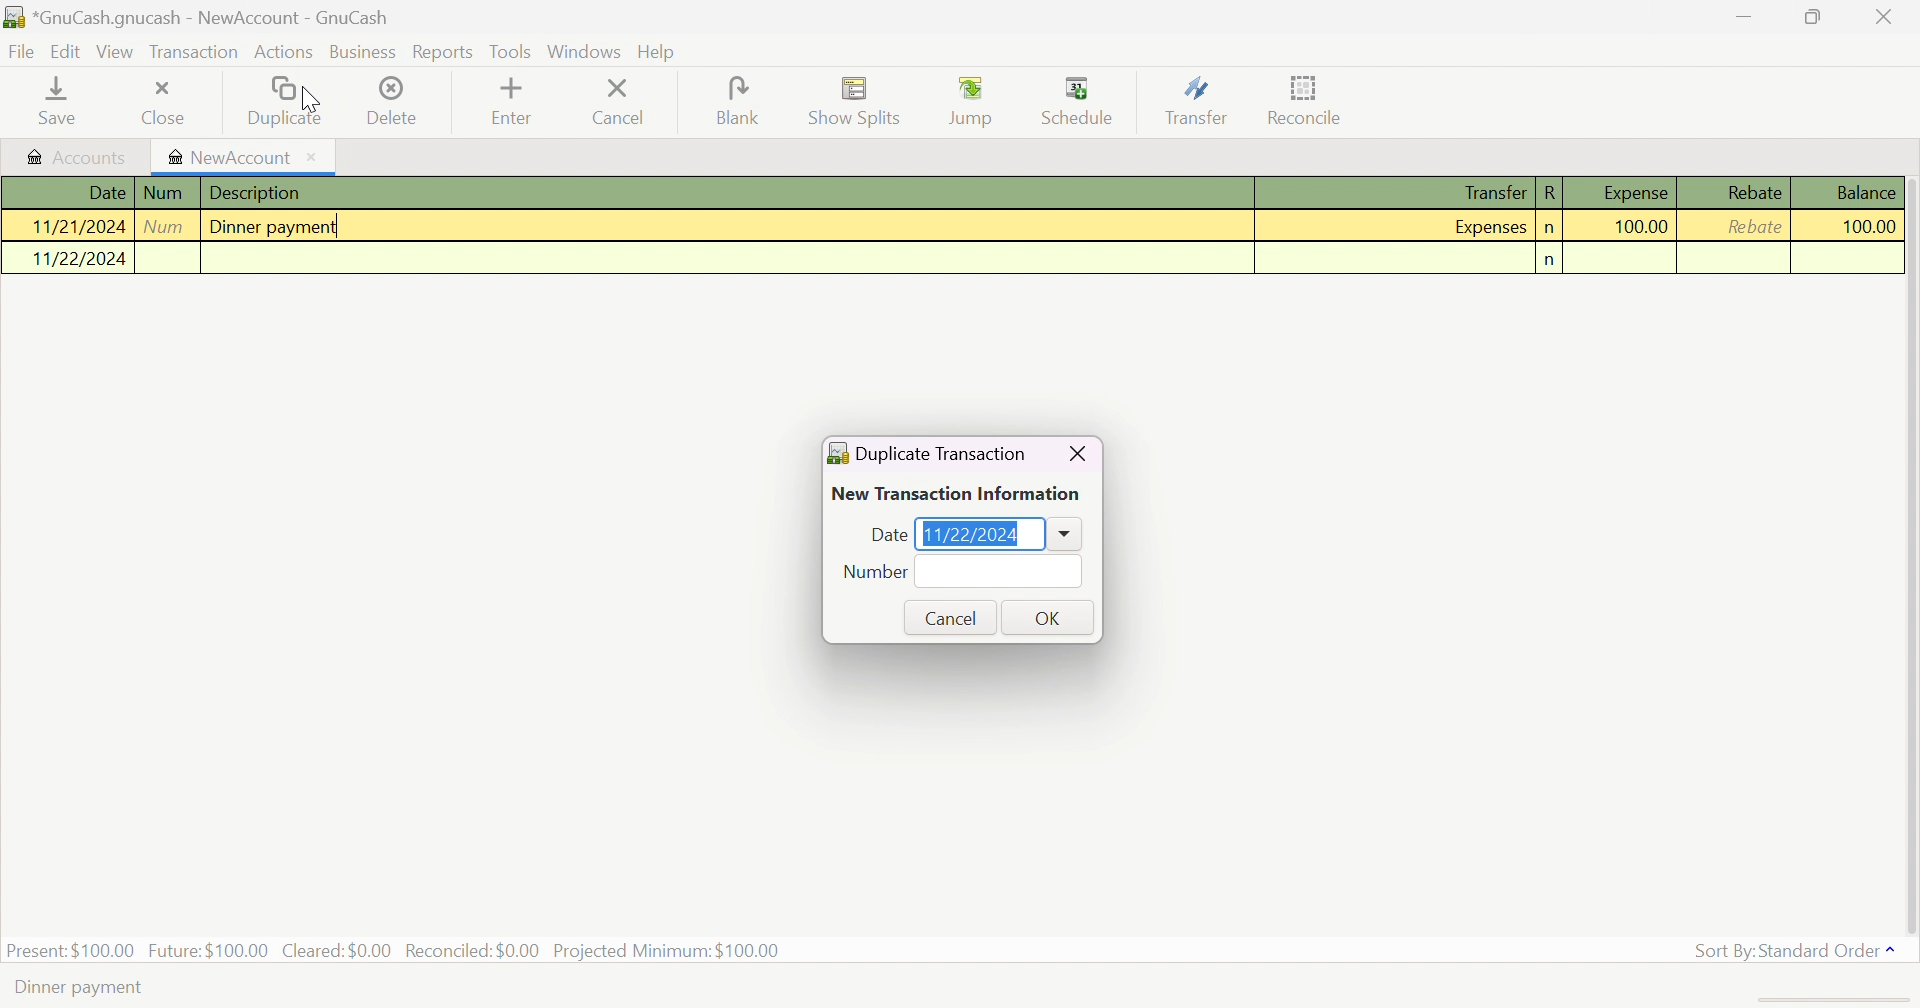 This screenshot has height=1008, width=1920. What do you see at coordinates (274, 225) in the screenshot?
I see `Dinner payment` at bounding box center [274, 225].